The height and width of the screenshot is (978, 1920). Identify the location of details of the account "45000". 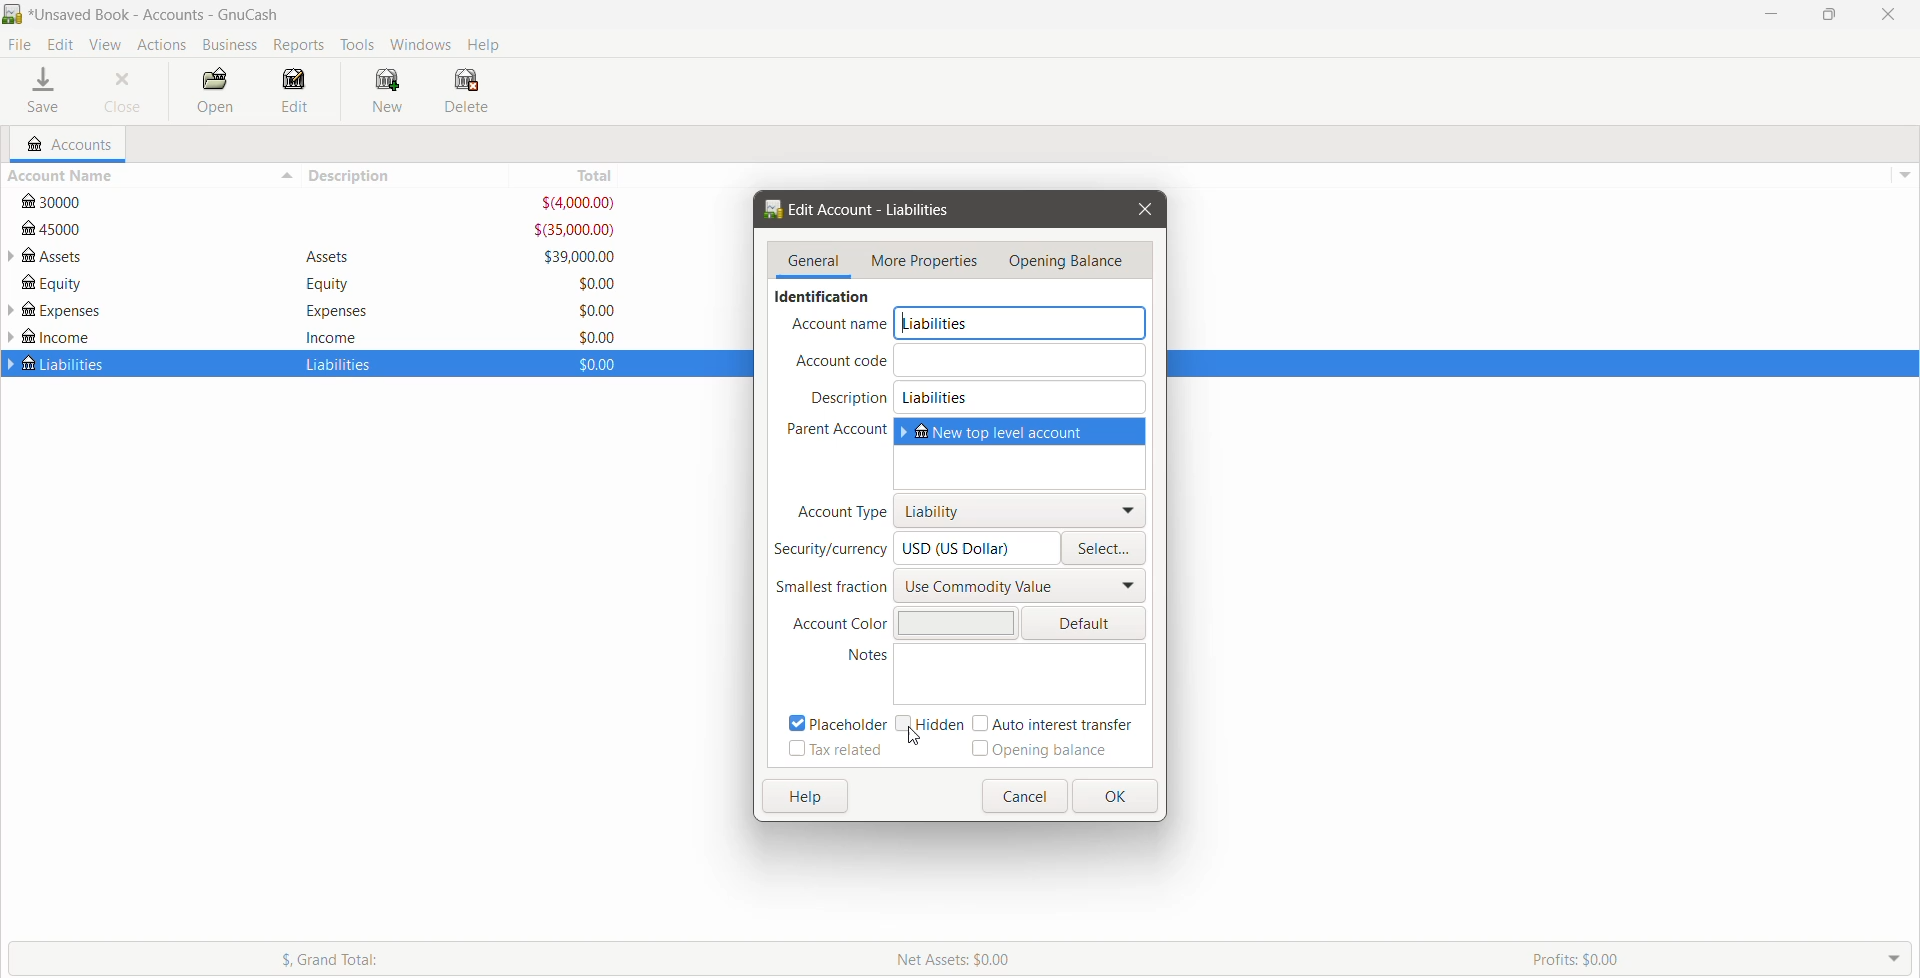
(320, 230).